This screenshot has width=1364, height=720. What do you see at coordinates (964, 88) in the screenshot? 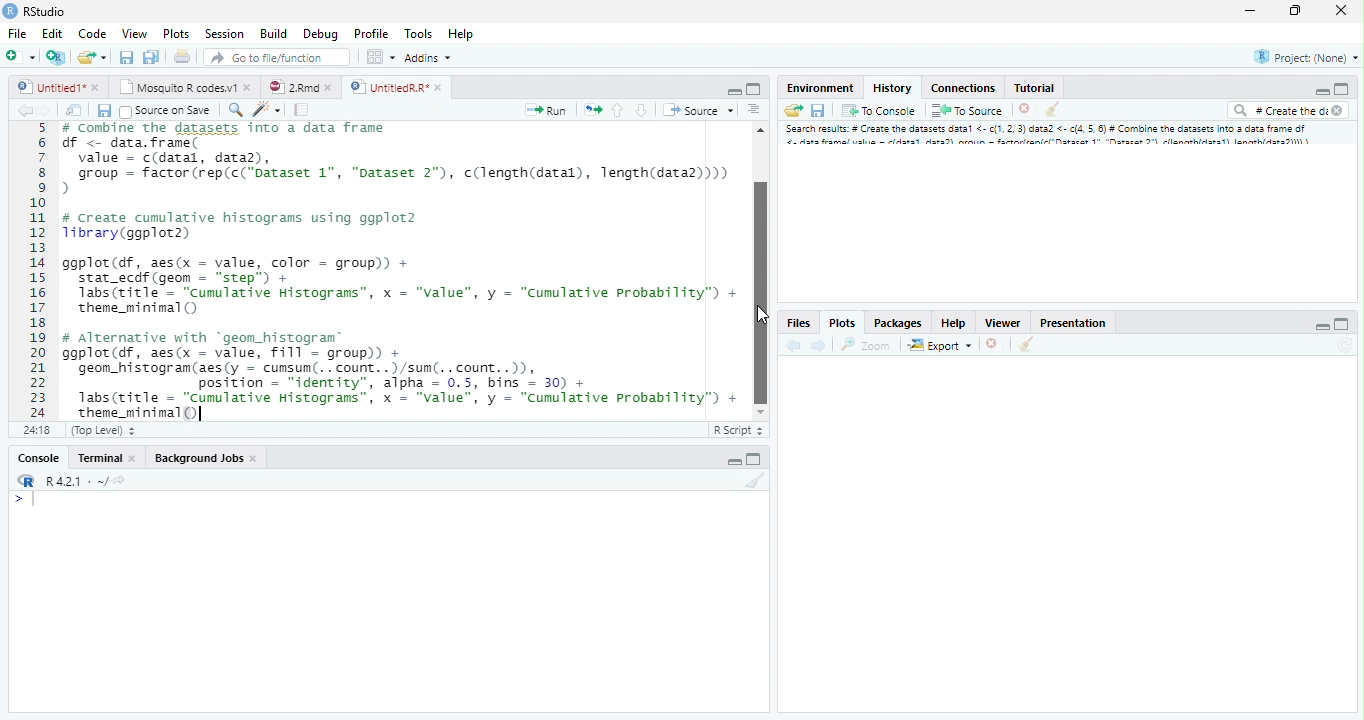
I see `Connections` at bounding box center [964, 88].